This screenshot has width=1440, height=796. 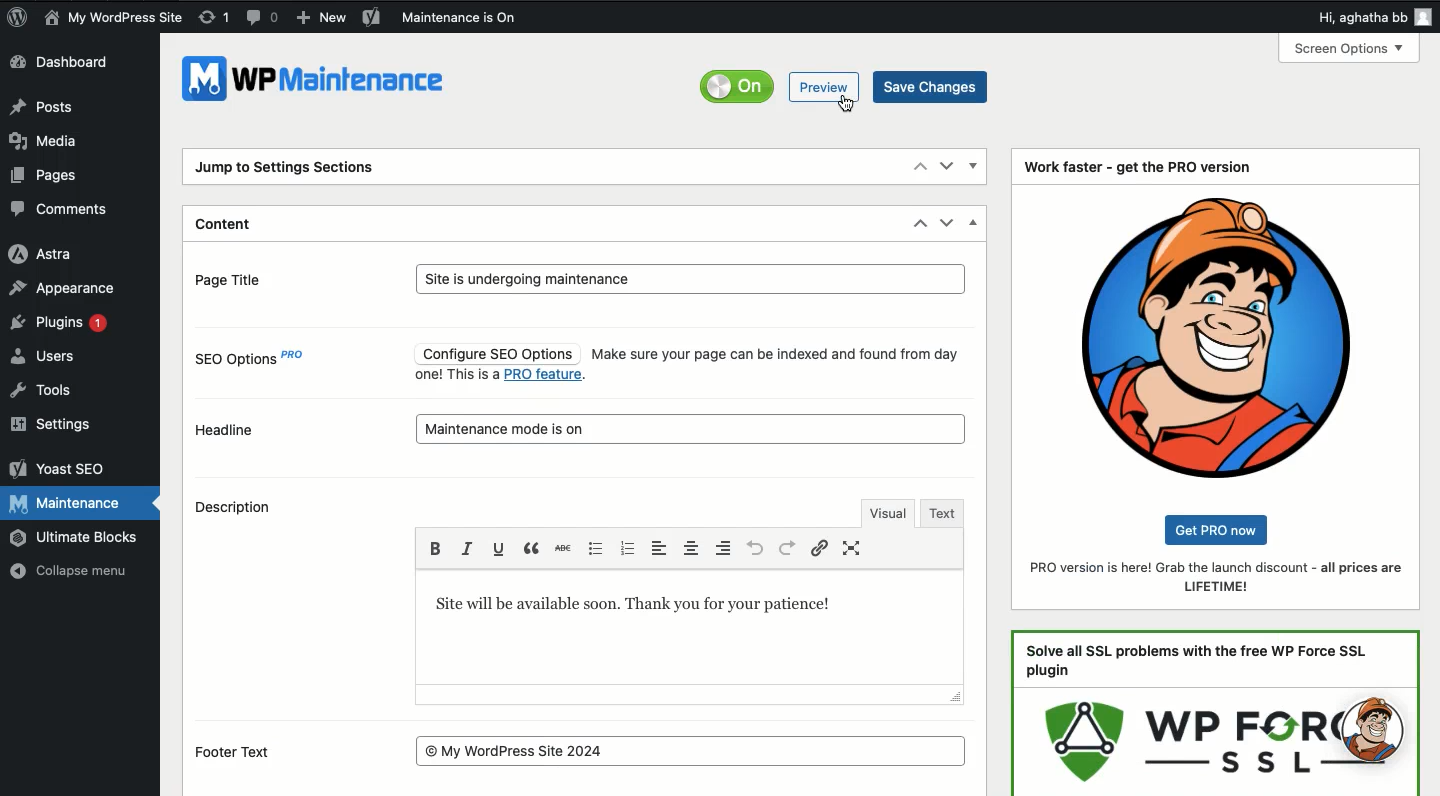 I want to click on Footer text, so click(x=246, y=753).